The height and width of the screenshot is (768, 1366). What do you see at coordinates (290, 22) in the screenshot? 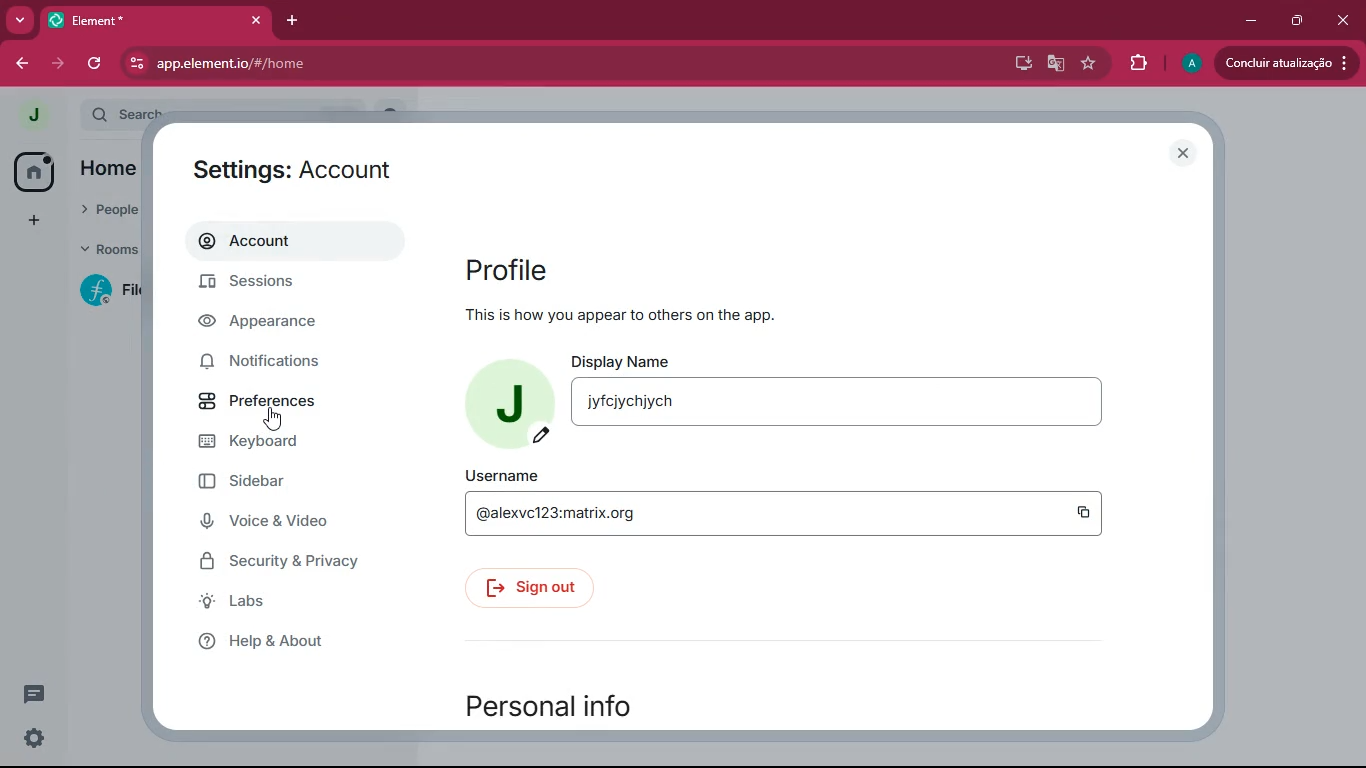
I see `add tab` at bounding box center [290, 22].